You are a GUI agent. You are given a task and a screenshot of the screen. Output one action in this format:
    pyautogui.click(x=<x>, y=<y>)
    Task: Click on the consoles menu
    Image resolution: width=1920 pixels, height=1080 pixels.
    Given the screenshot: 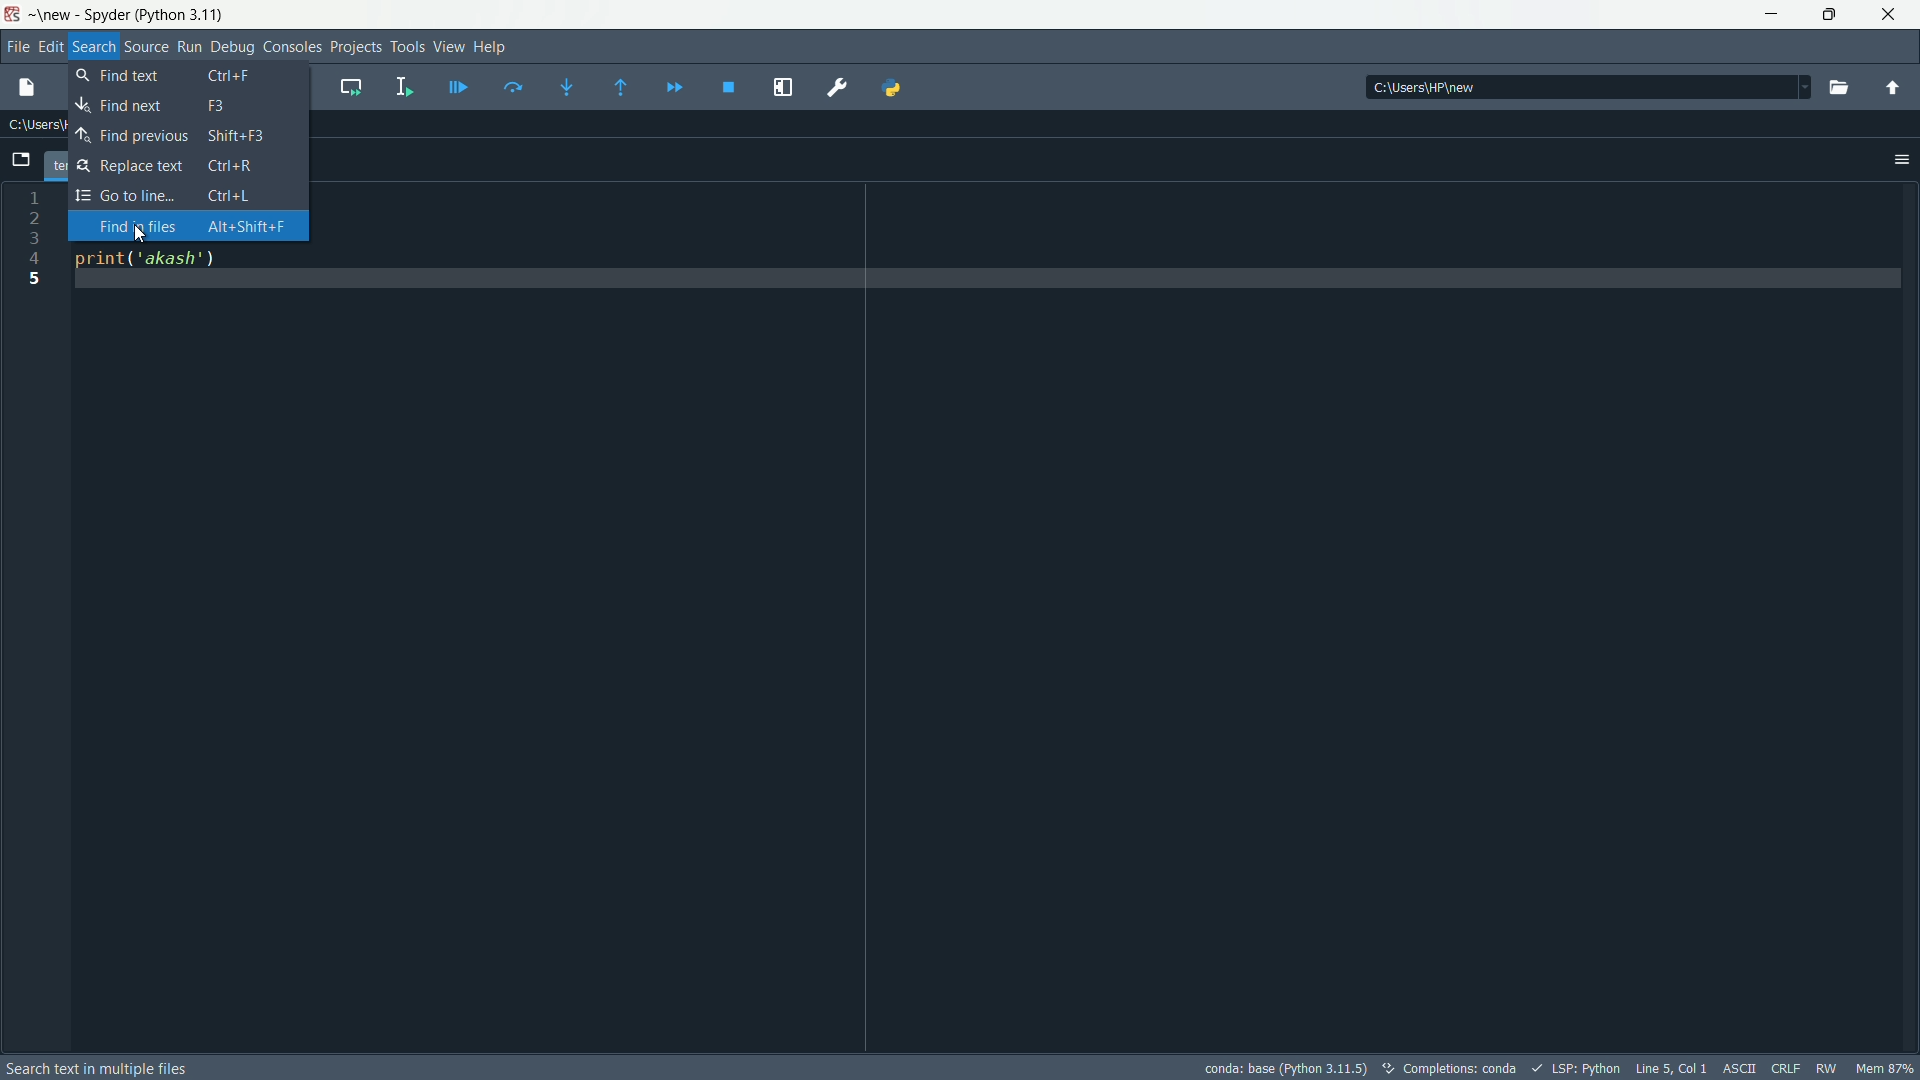 What is the action you would take?
    pyautogui.click(x=292, y=48)
    